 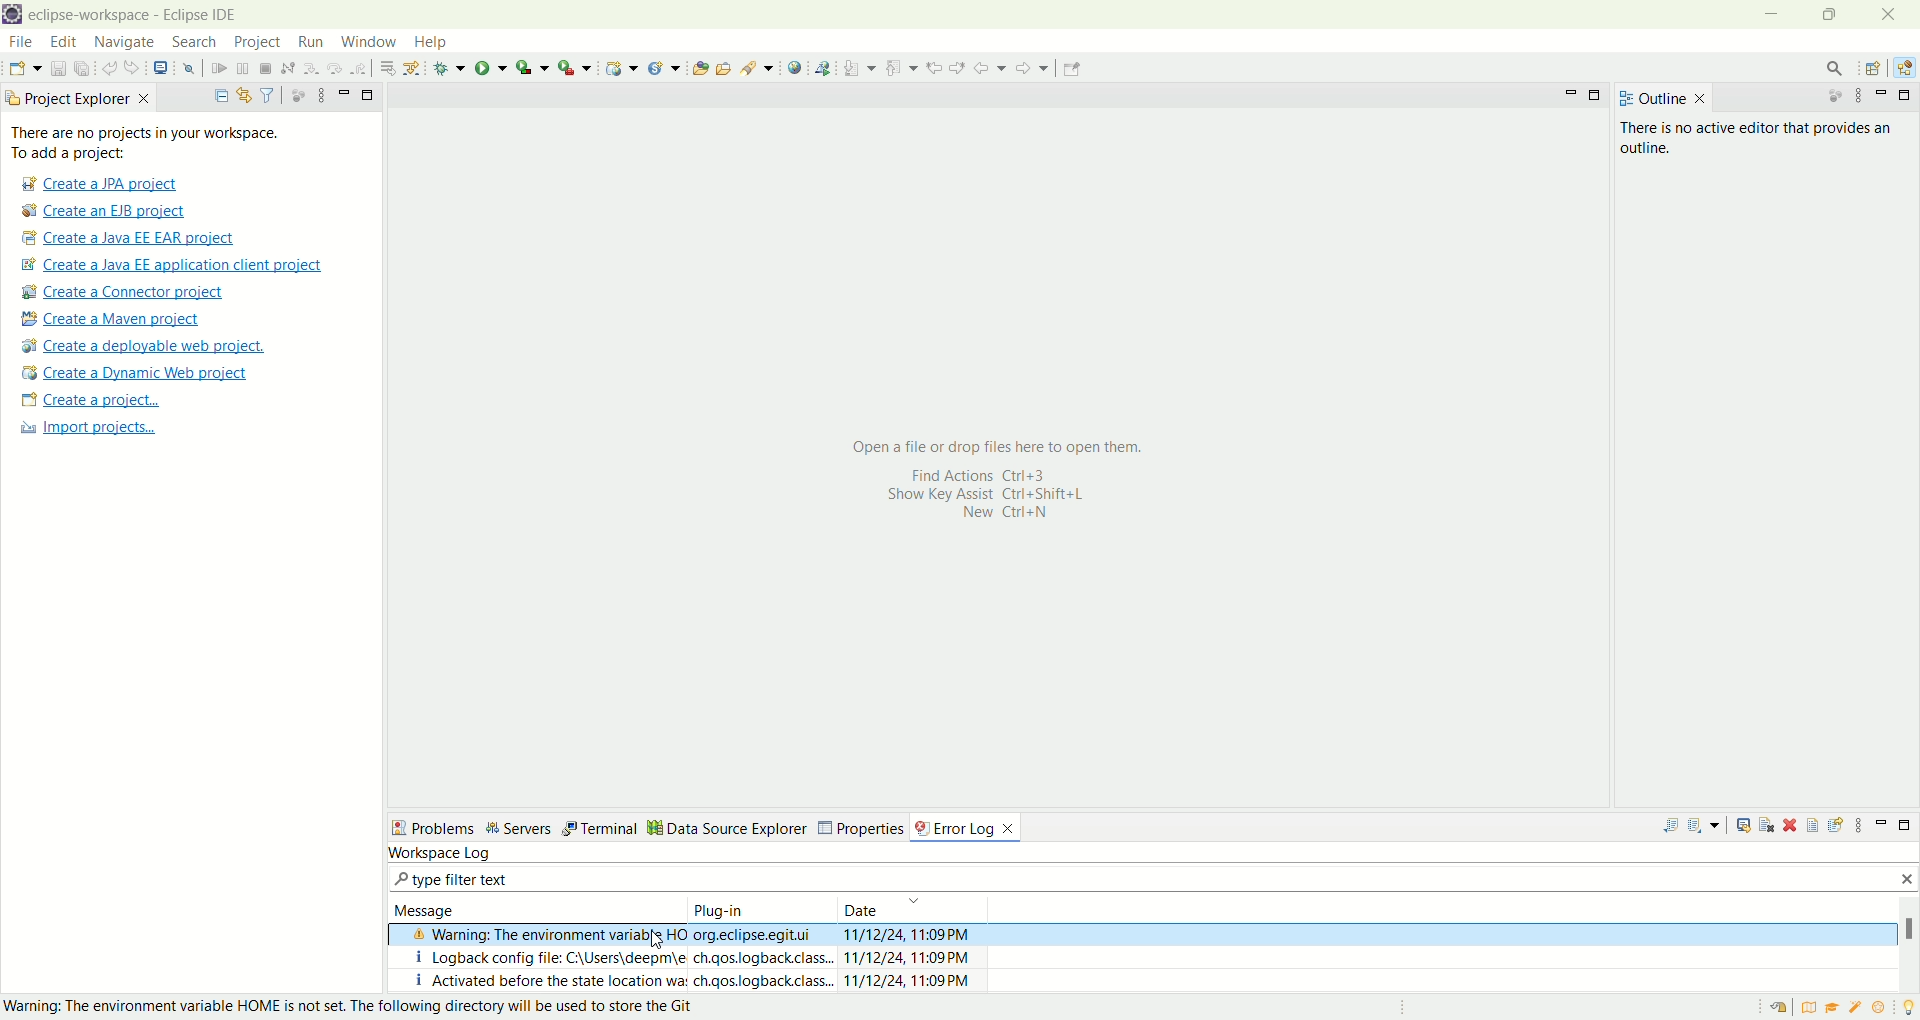 What do you see at coordinates (358, 1006) in the screenshot?
I see `Warning: The enviornment variable HOME is not set. The following directory will be used to store the gift.` at bounding box center [358, 1006].